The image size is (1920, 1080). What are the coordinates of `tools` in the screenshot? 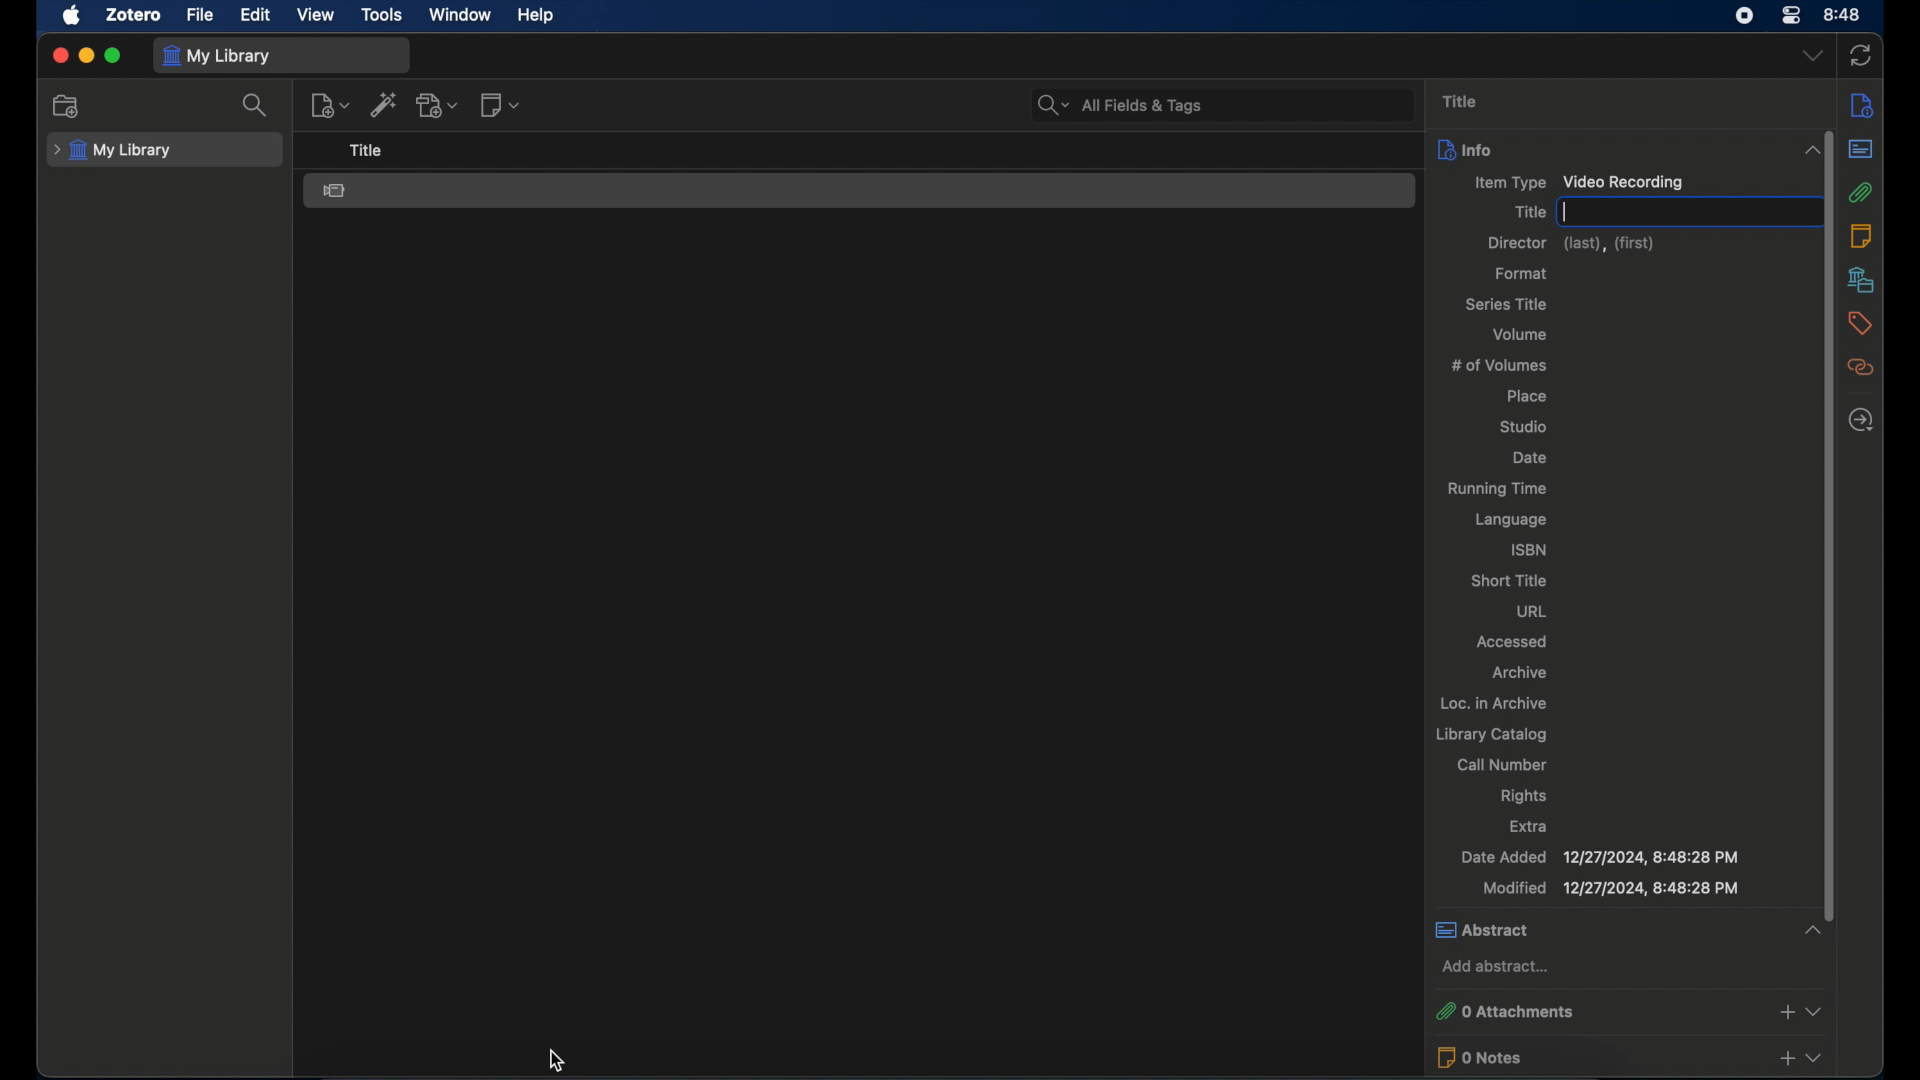 It's located at (382, 15).